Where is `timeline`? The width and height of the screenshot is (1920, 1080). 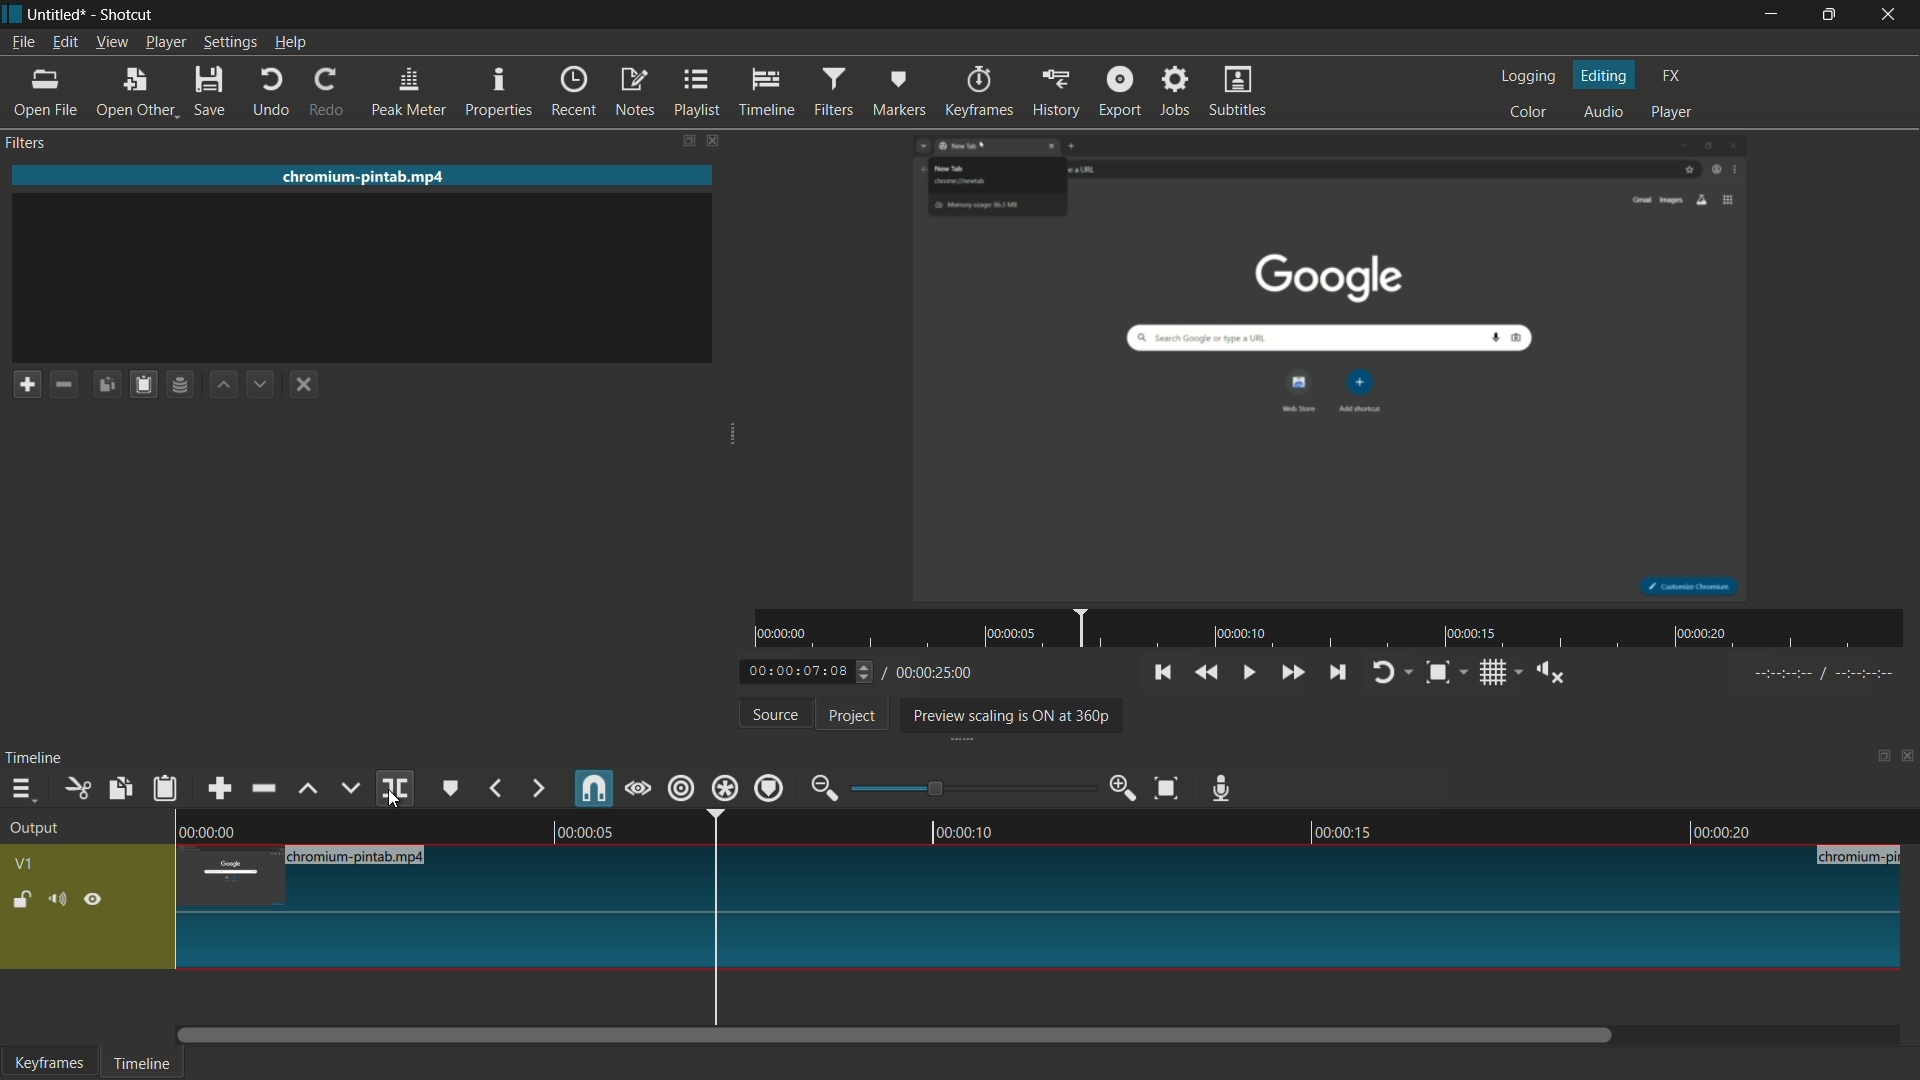
timeline is located at coordinates (767, 92).